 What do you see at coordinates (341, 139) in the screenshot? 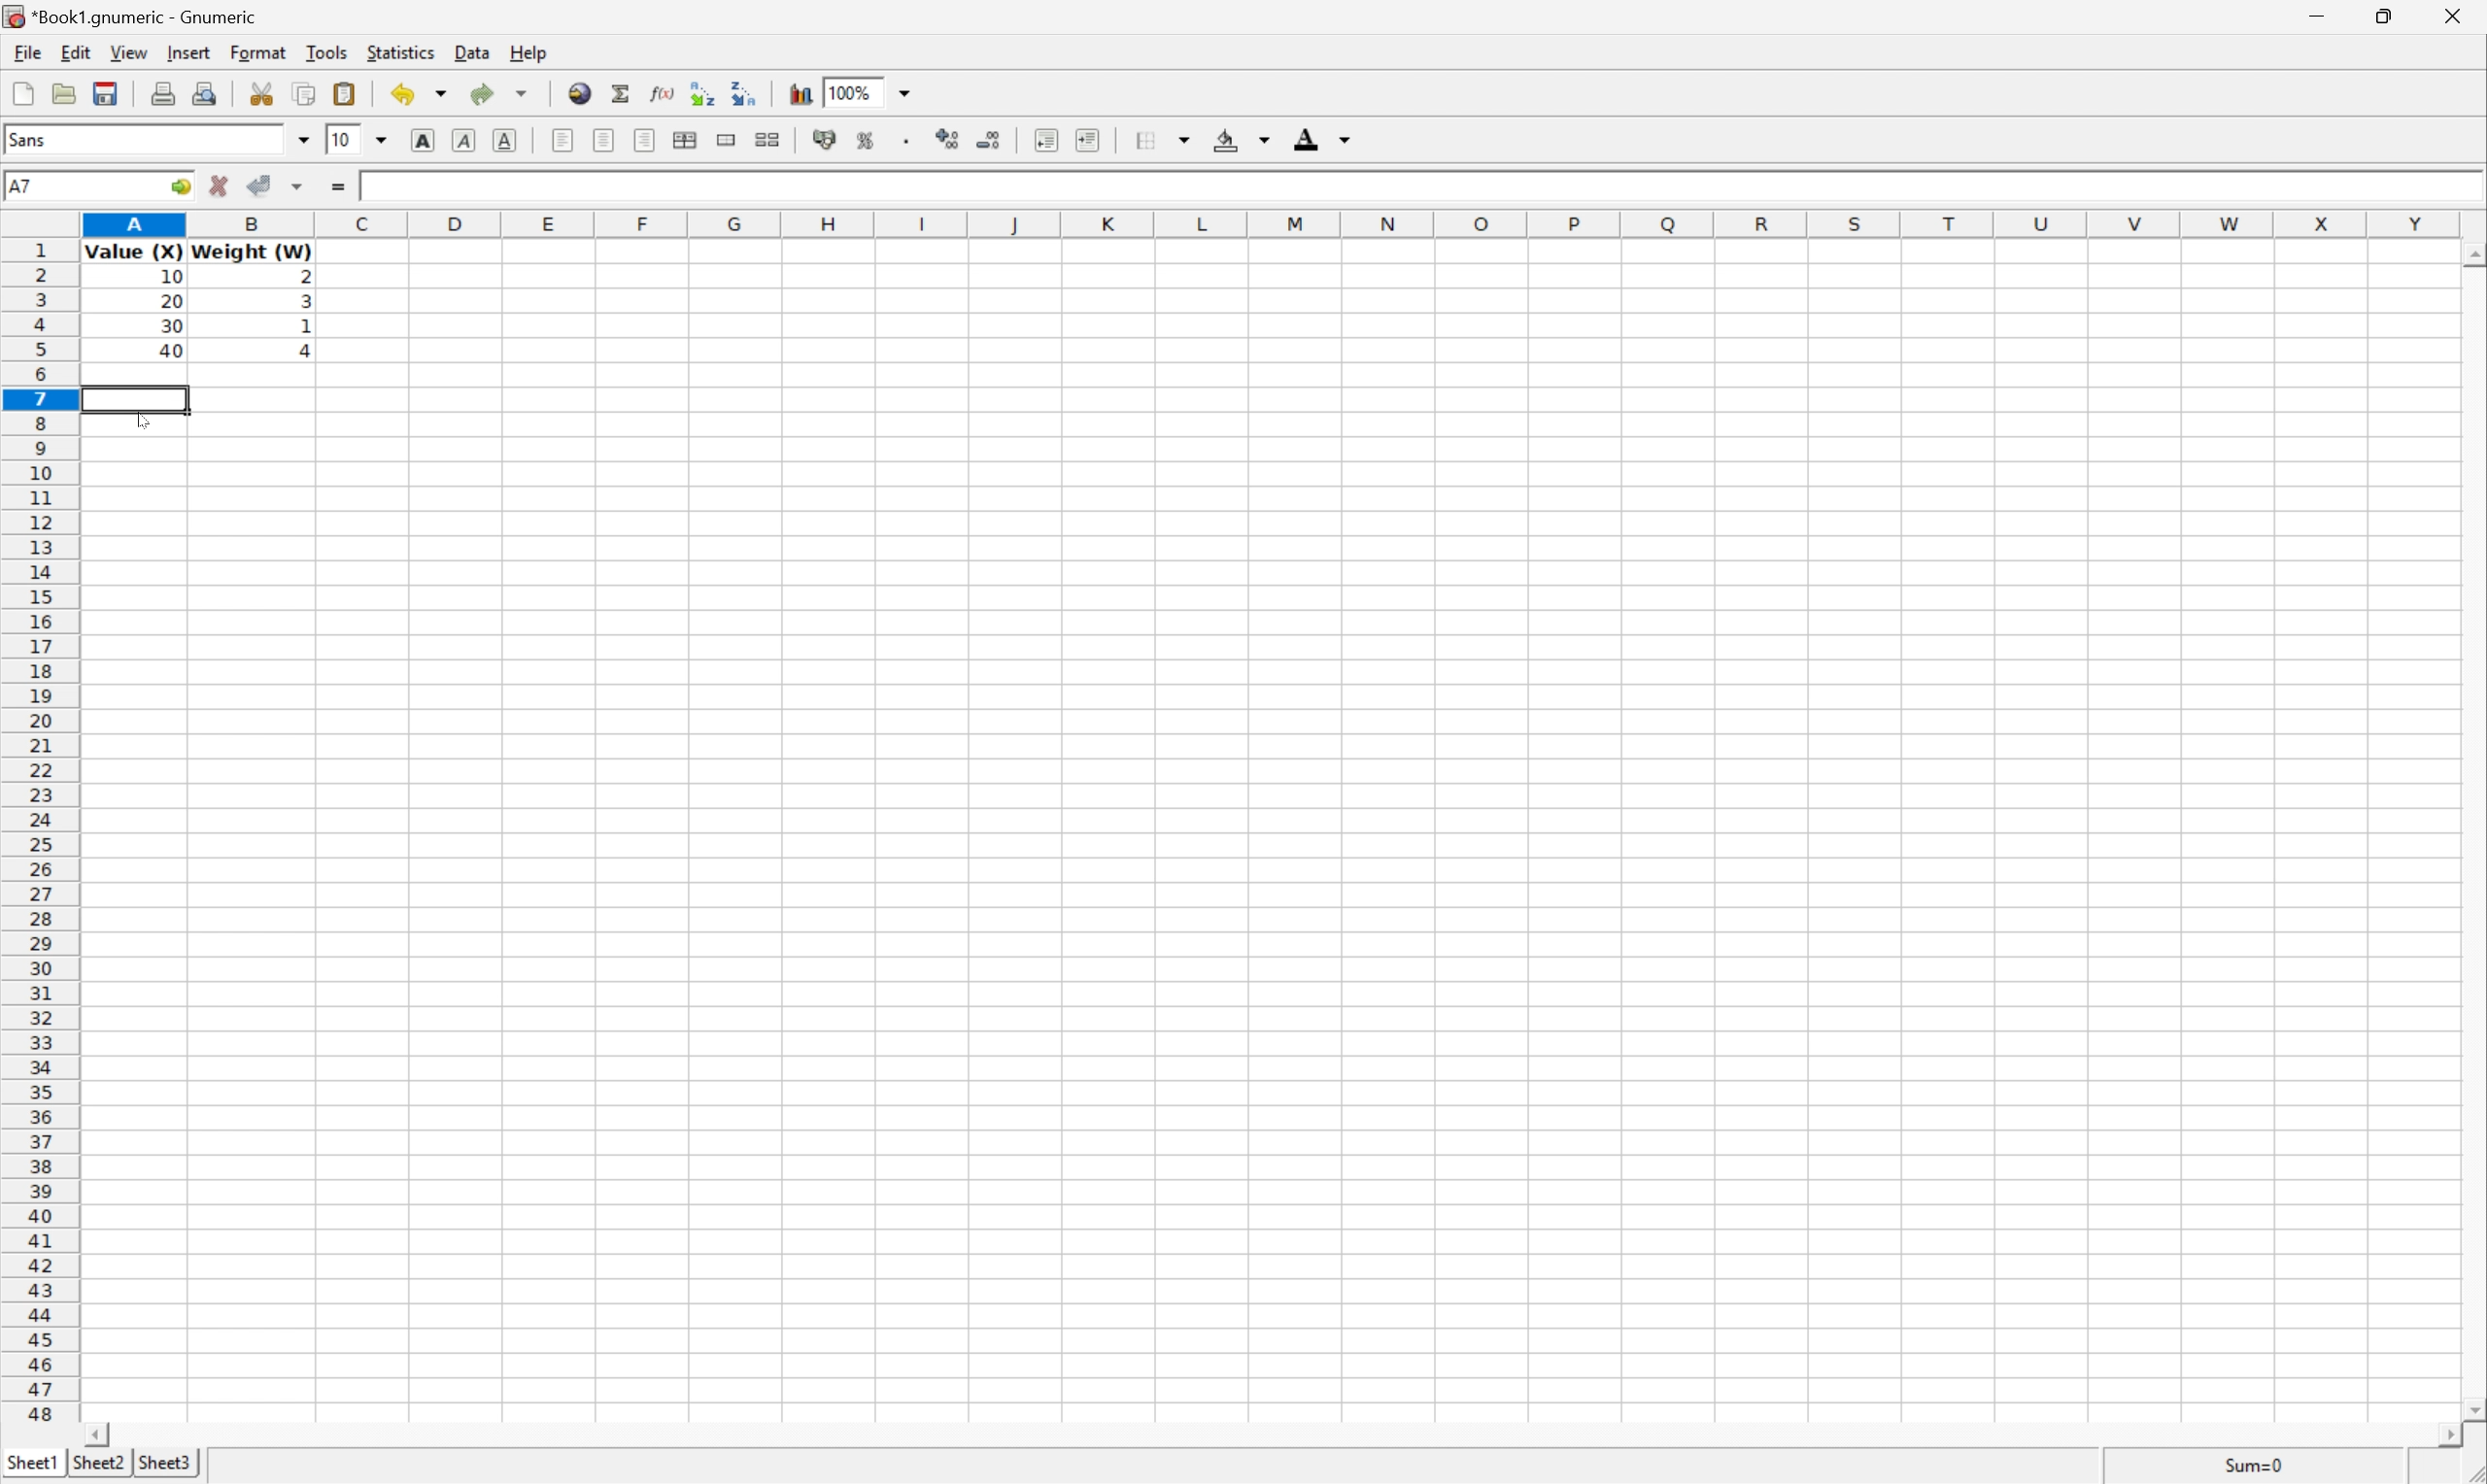
I see `10` at bounding box center [341, 139].